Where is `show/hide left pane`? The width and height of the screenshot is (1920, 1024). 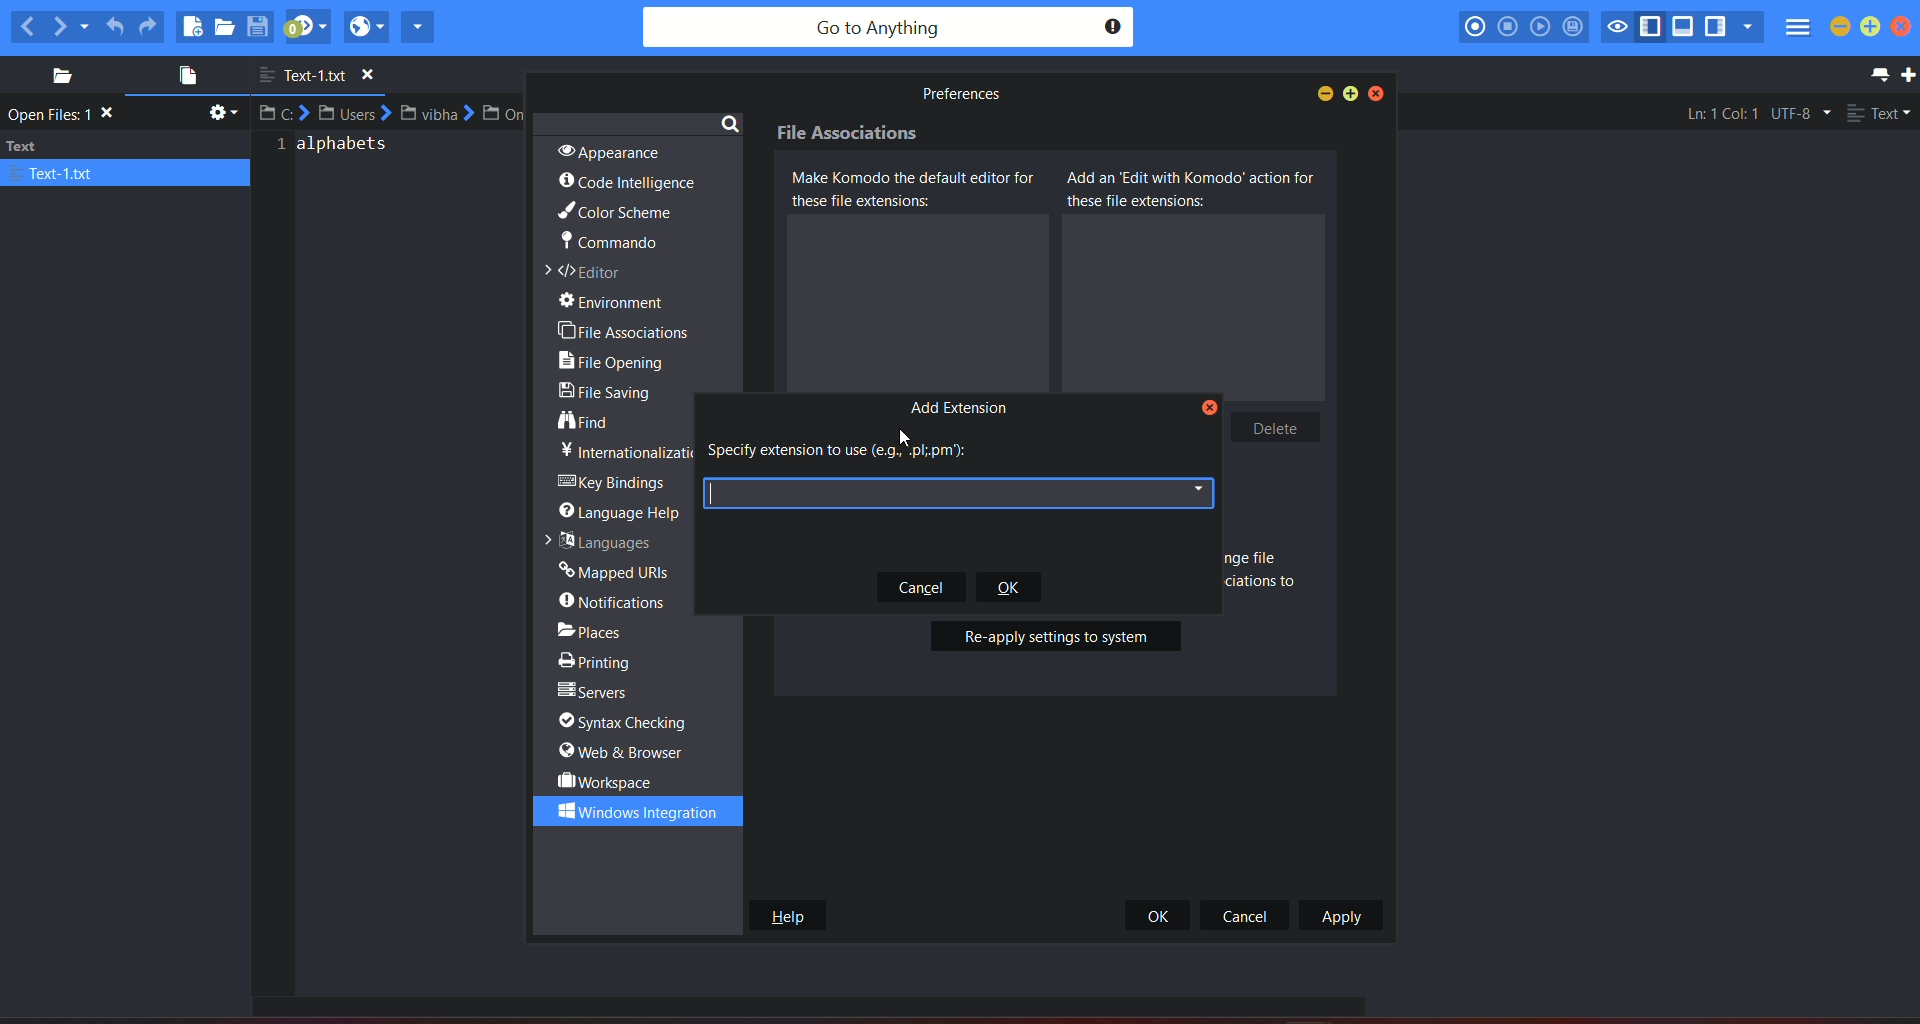 show/hide left pane is located at coordinates (1654, 24).